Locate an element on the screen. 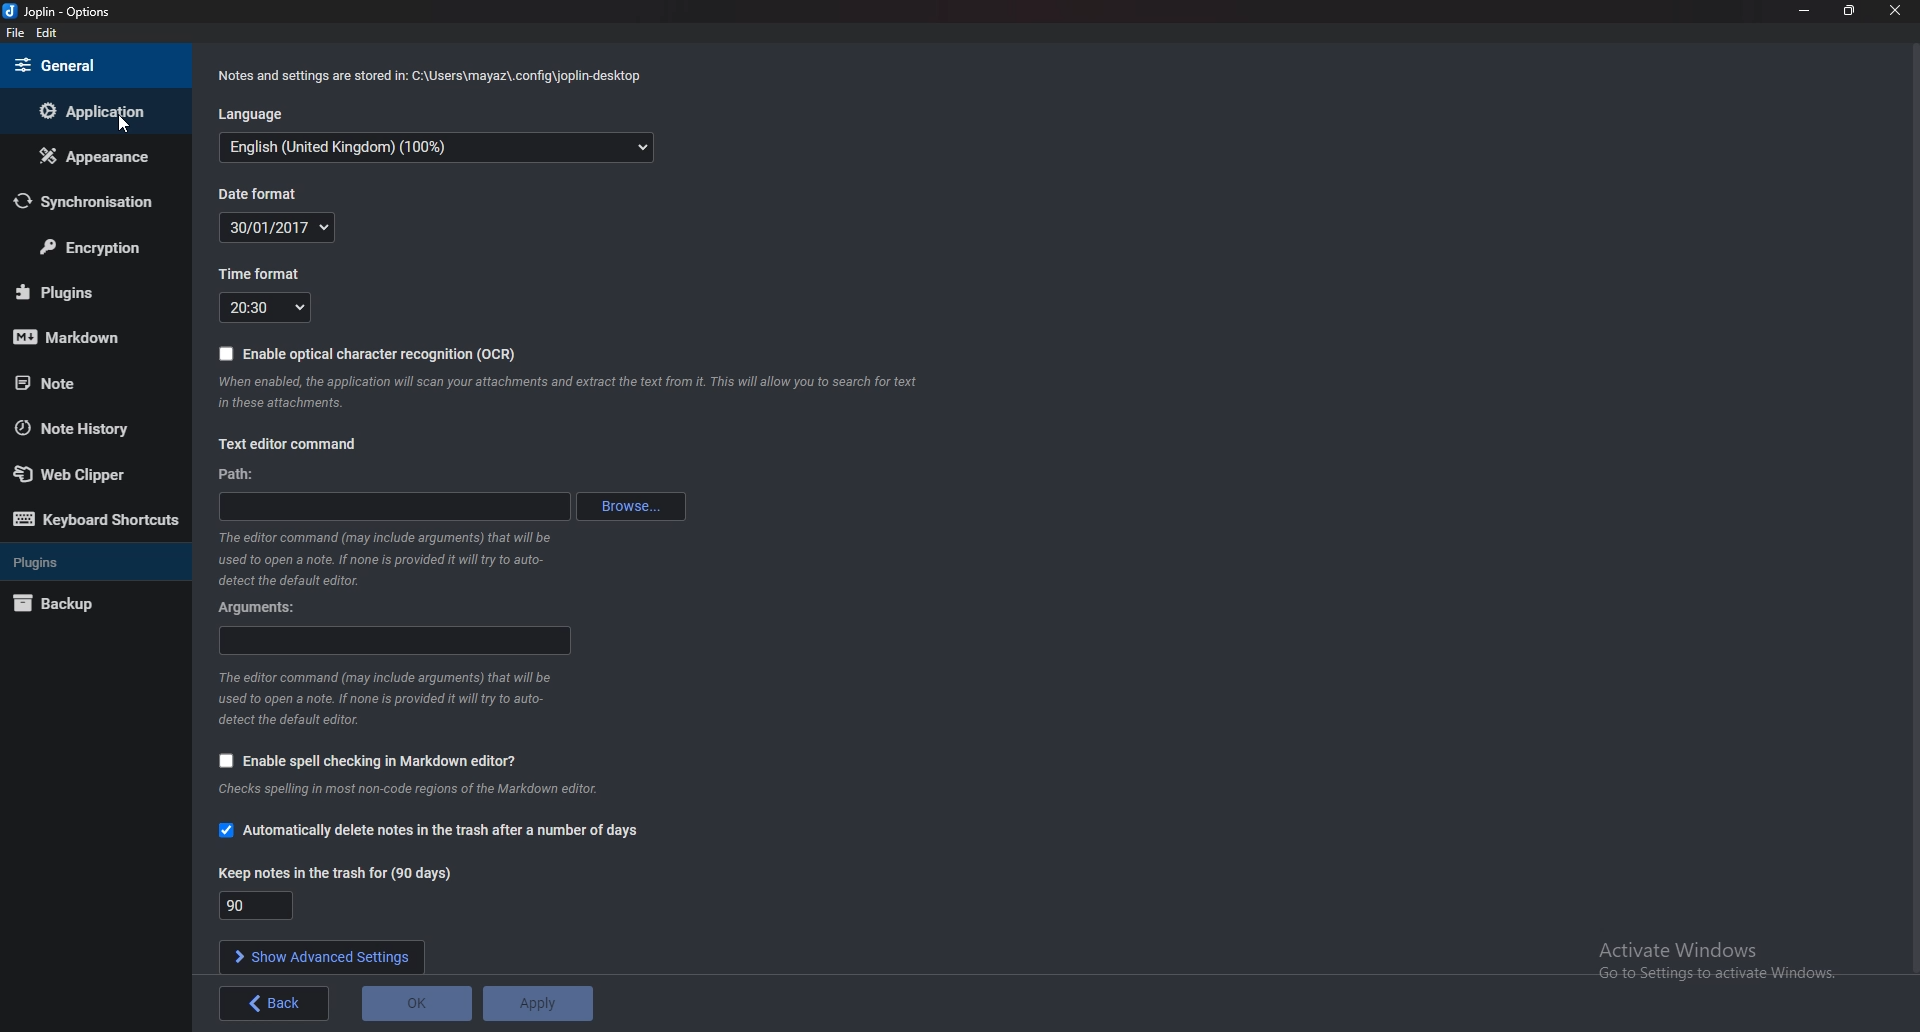  joplin is located at coordinates (68, 12).